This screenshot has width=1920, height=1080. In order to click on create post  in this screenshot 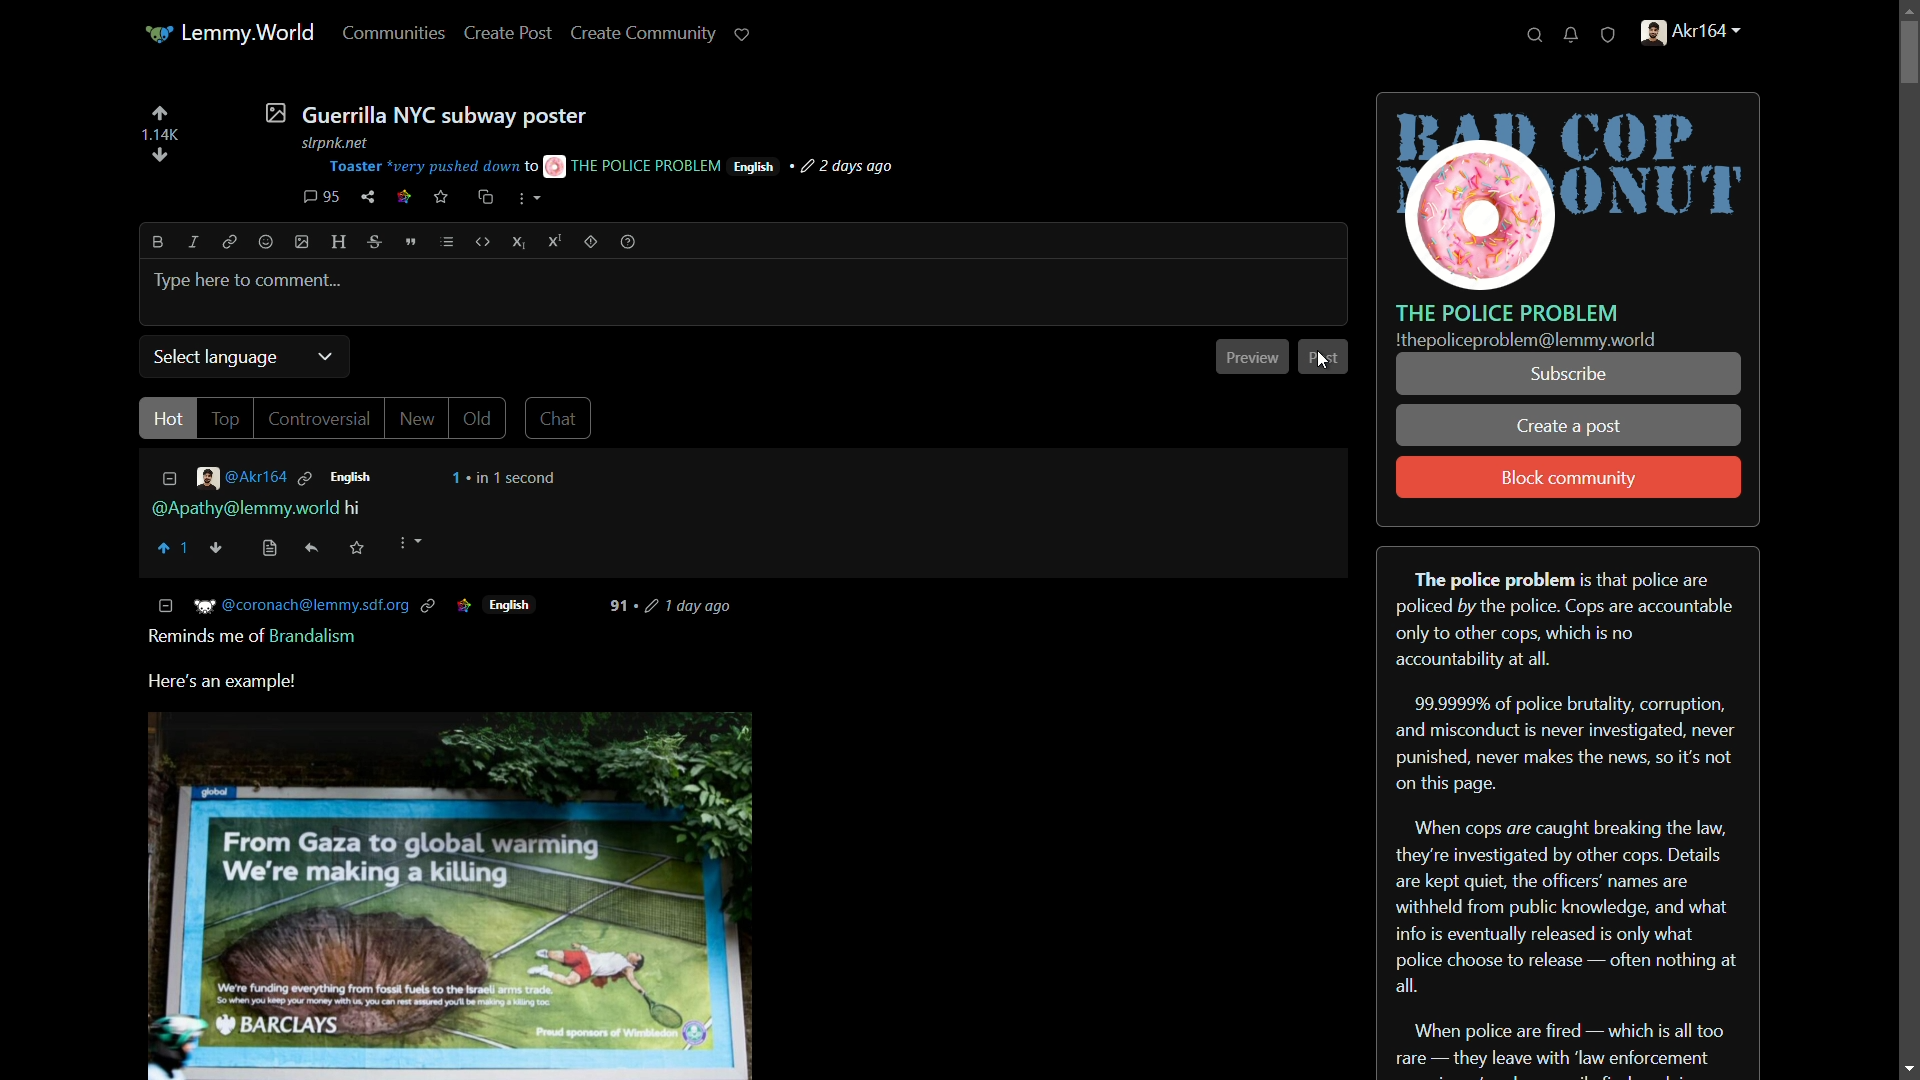, I will do `click(509, 34)`.